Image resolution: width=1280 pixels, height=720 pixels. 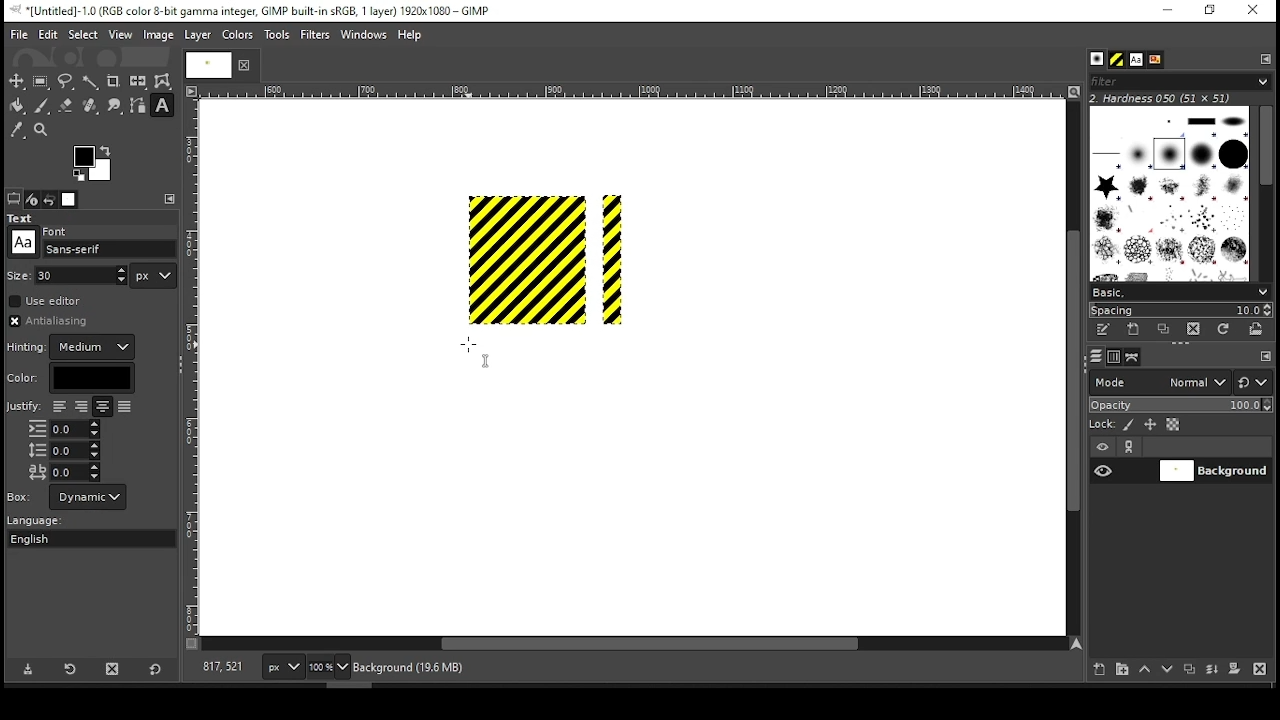 What do you see at coordinates (1095, 357) in the screenshot?
I see `layers` at bounding box center [1095, 357].